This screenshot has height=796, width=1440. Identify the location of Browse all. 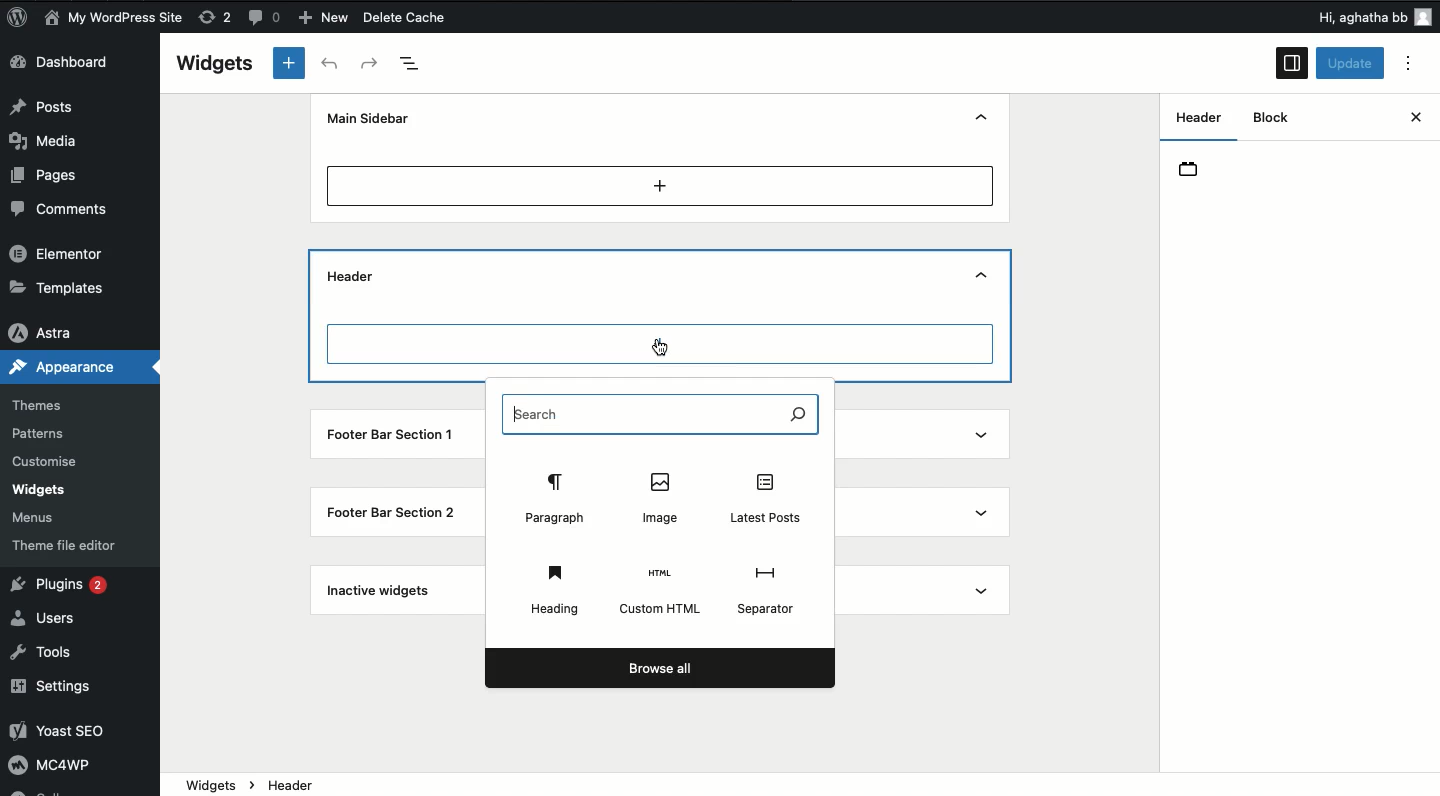
(658, 668).